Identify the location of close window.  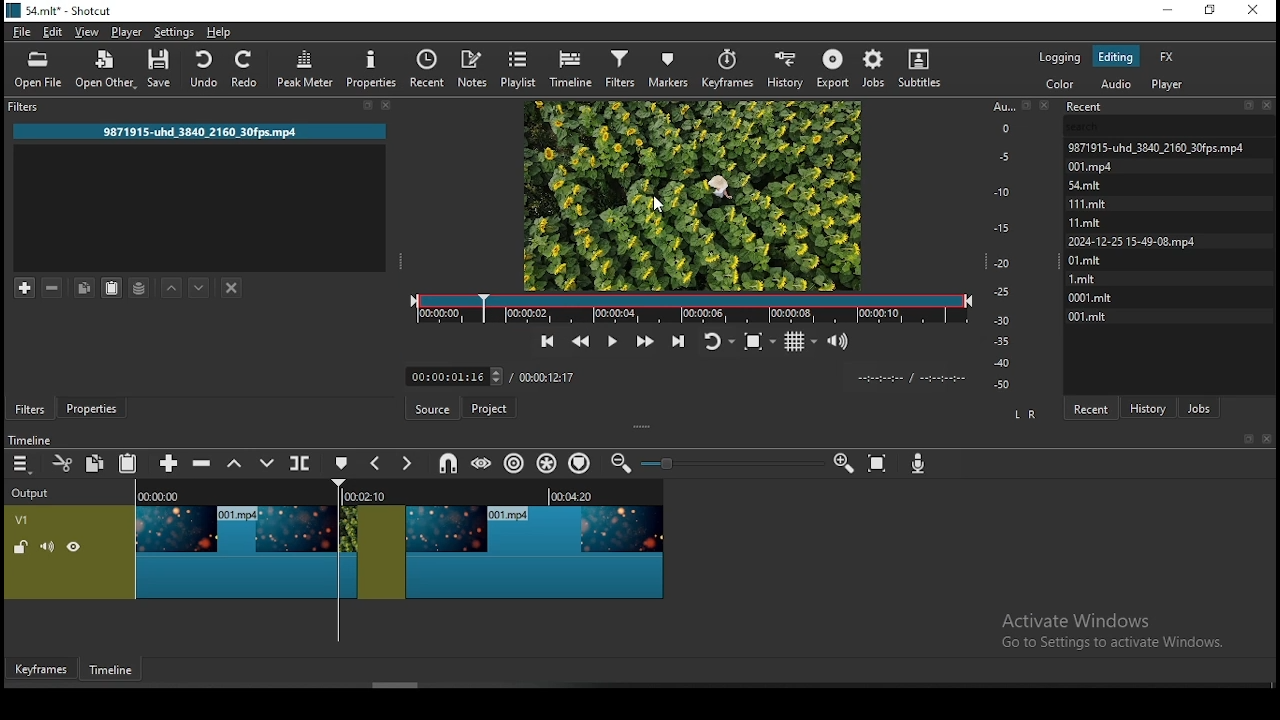
(1251, 11).